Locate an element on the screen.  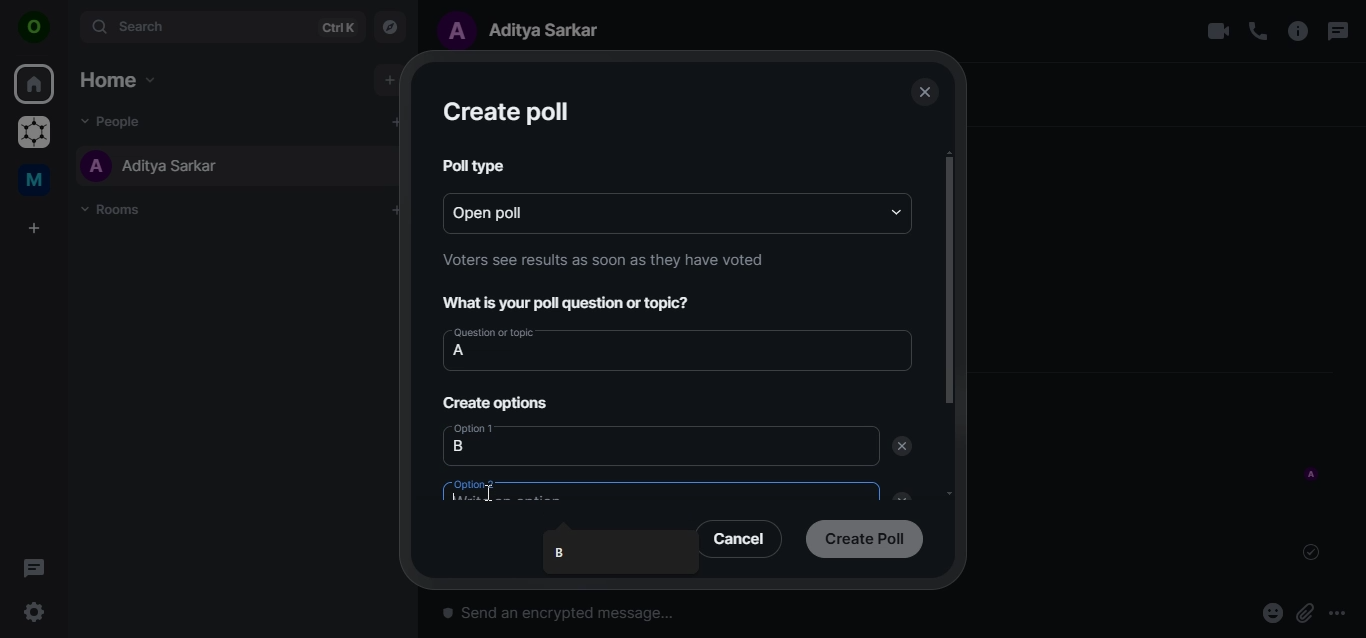
add is located at coordinates (394, 121).